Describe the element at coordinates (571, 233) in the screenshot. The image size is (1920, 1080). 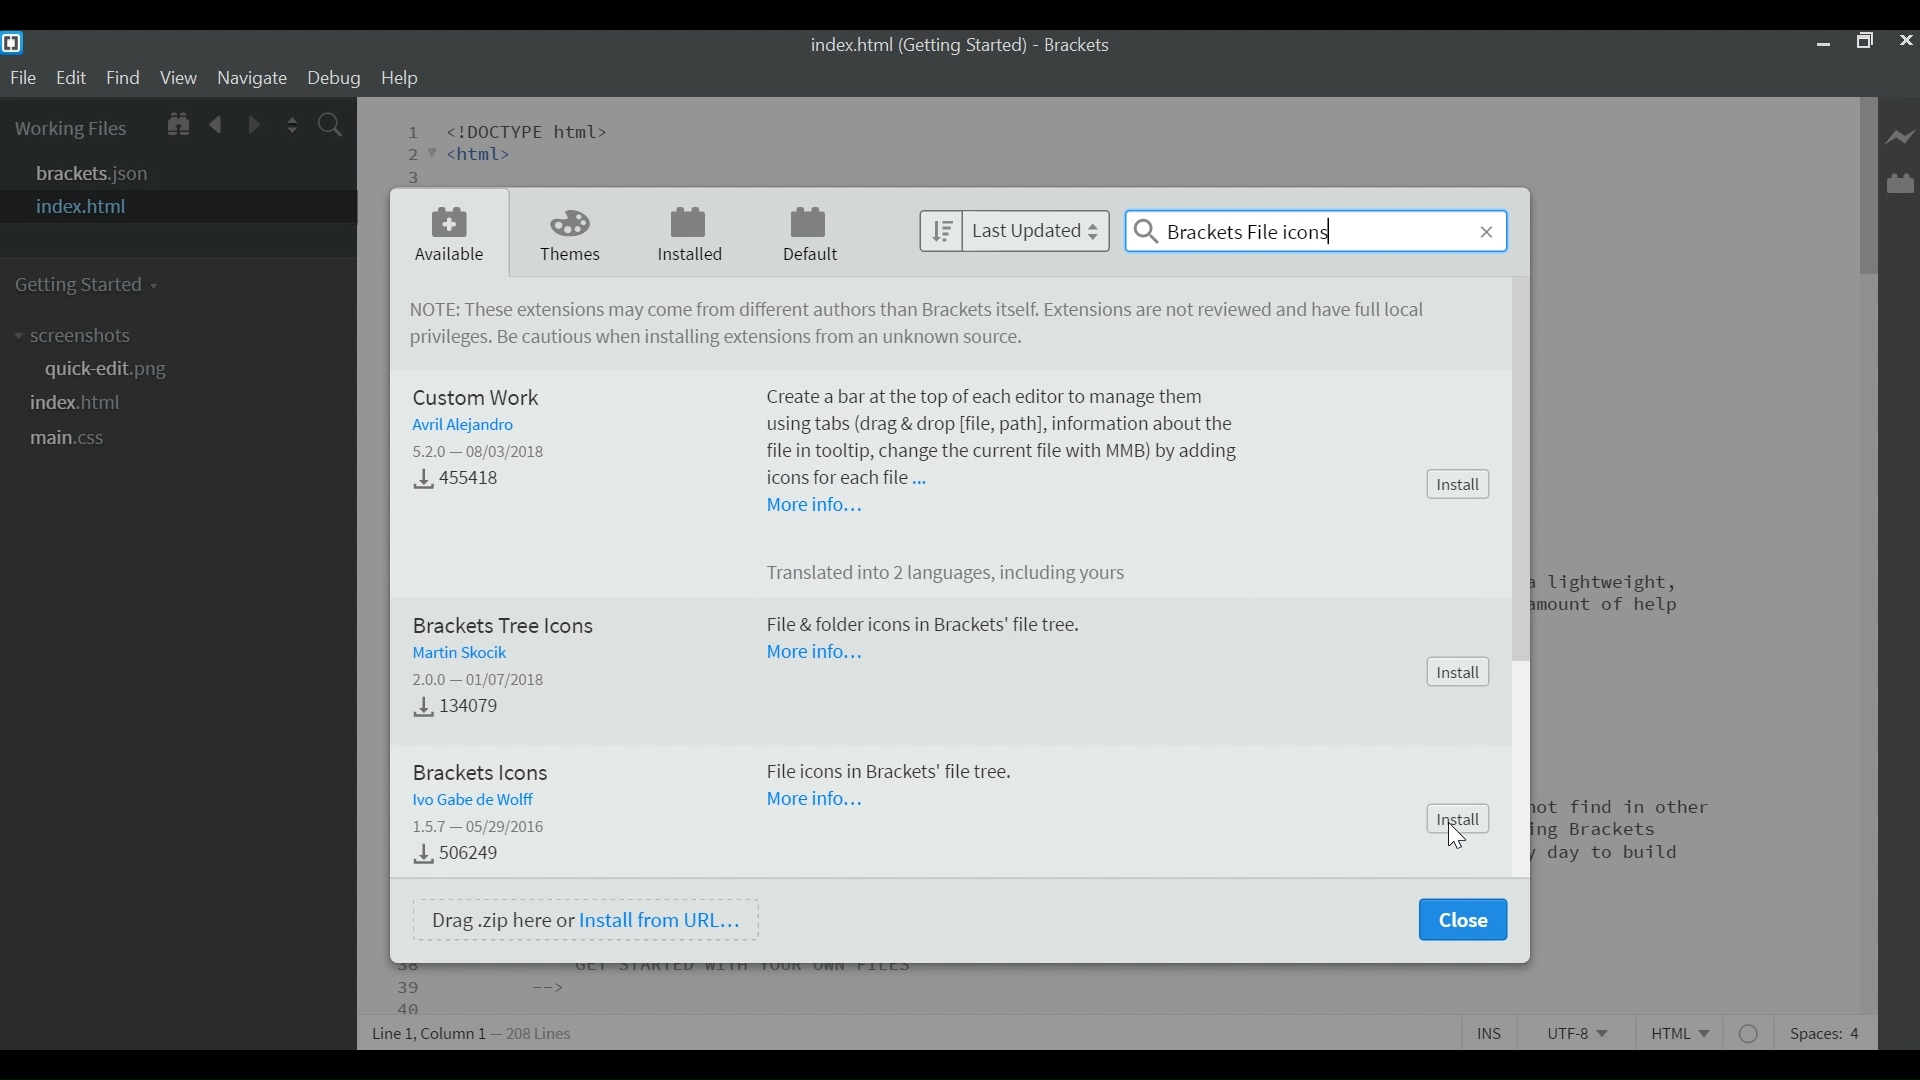
I see `Themes` at that location.